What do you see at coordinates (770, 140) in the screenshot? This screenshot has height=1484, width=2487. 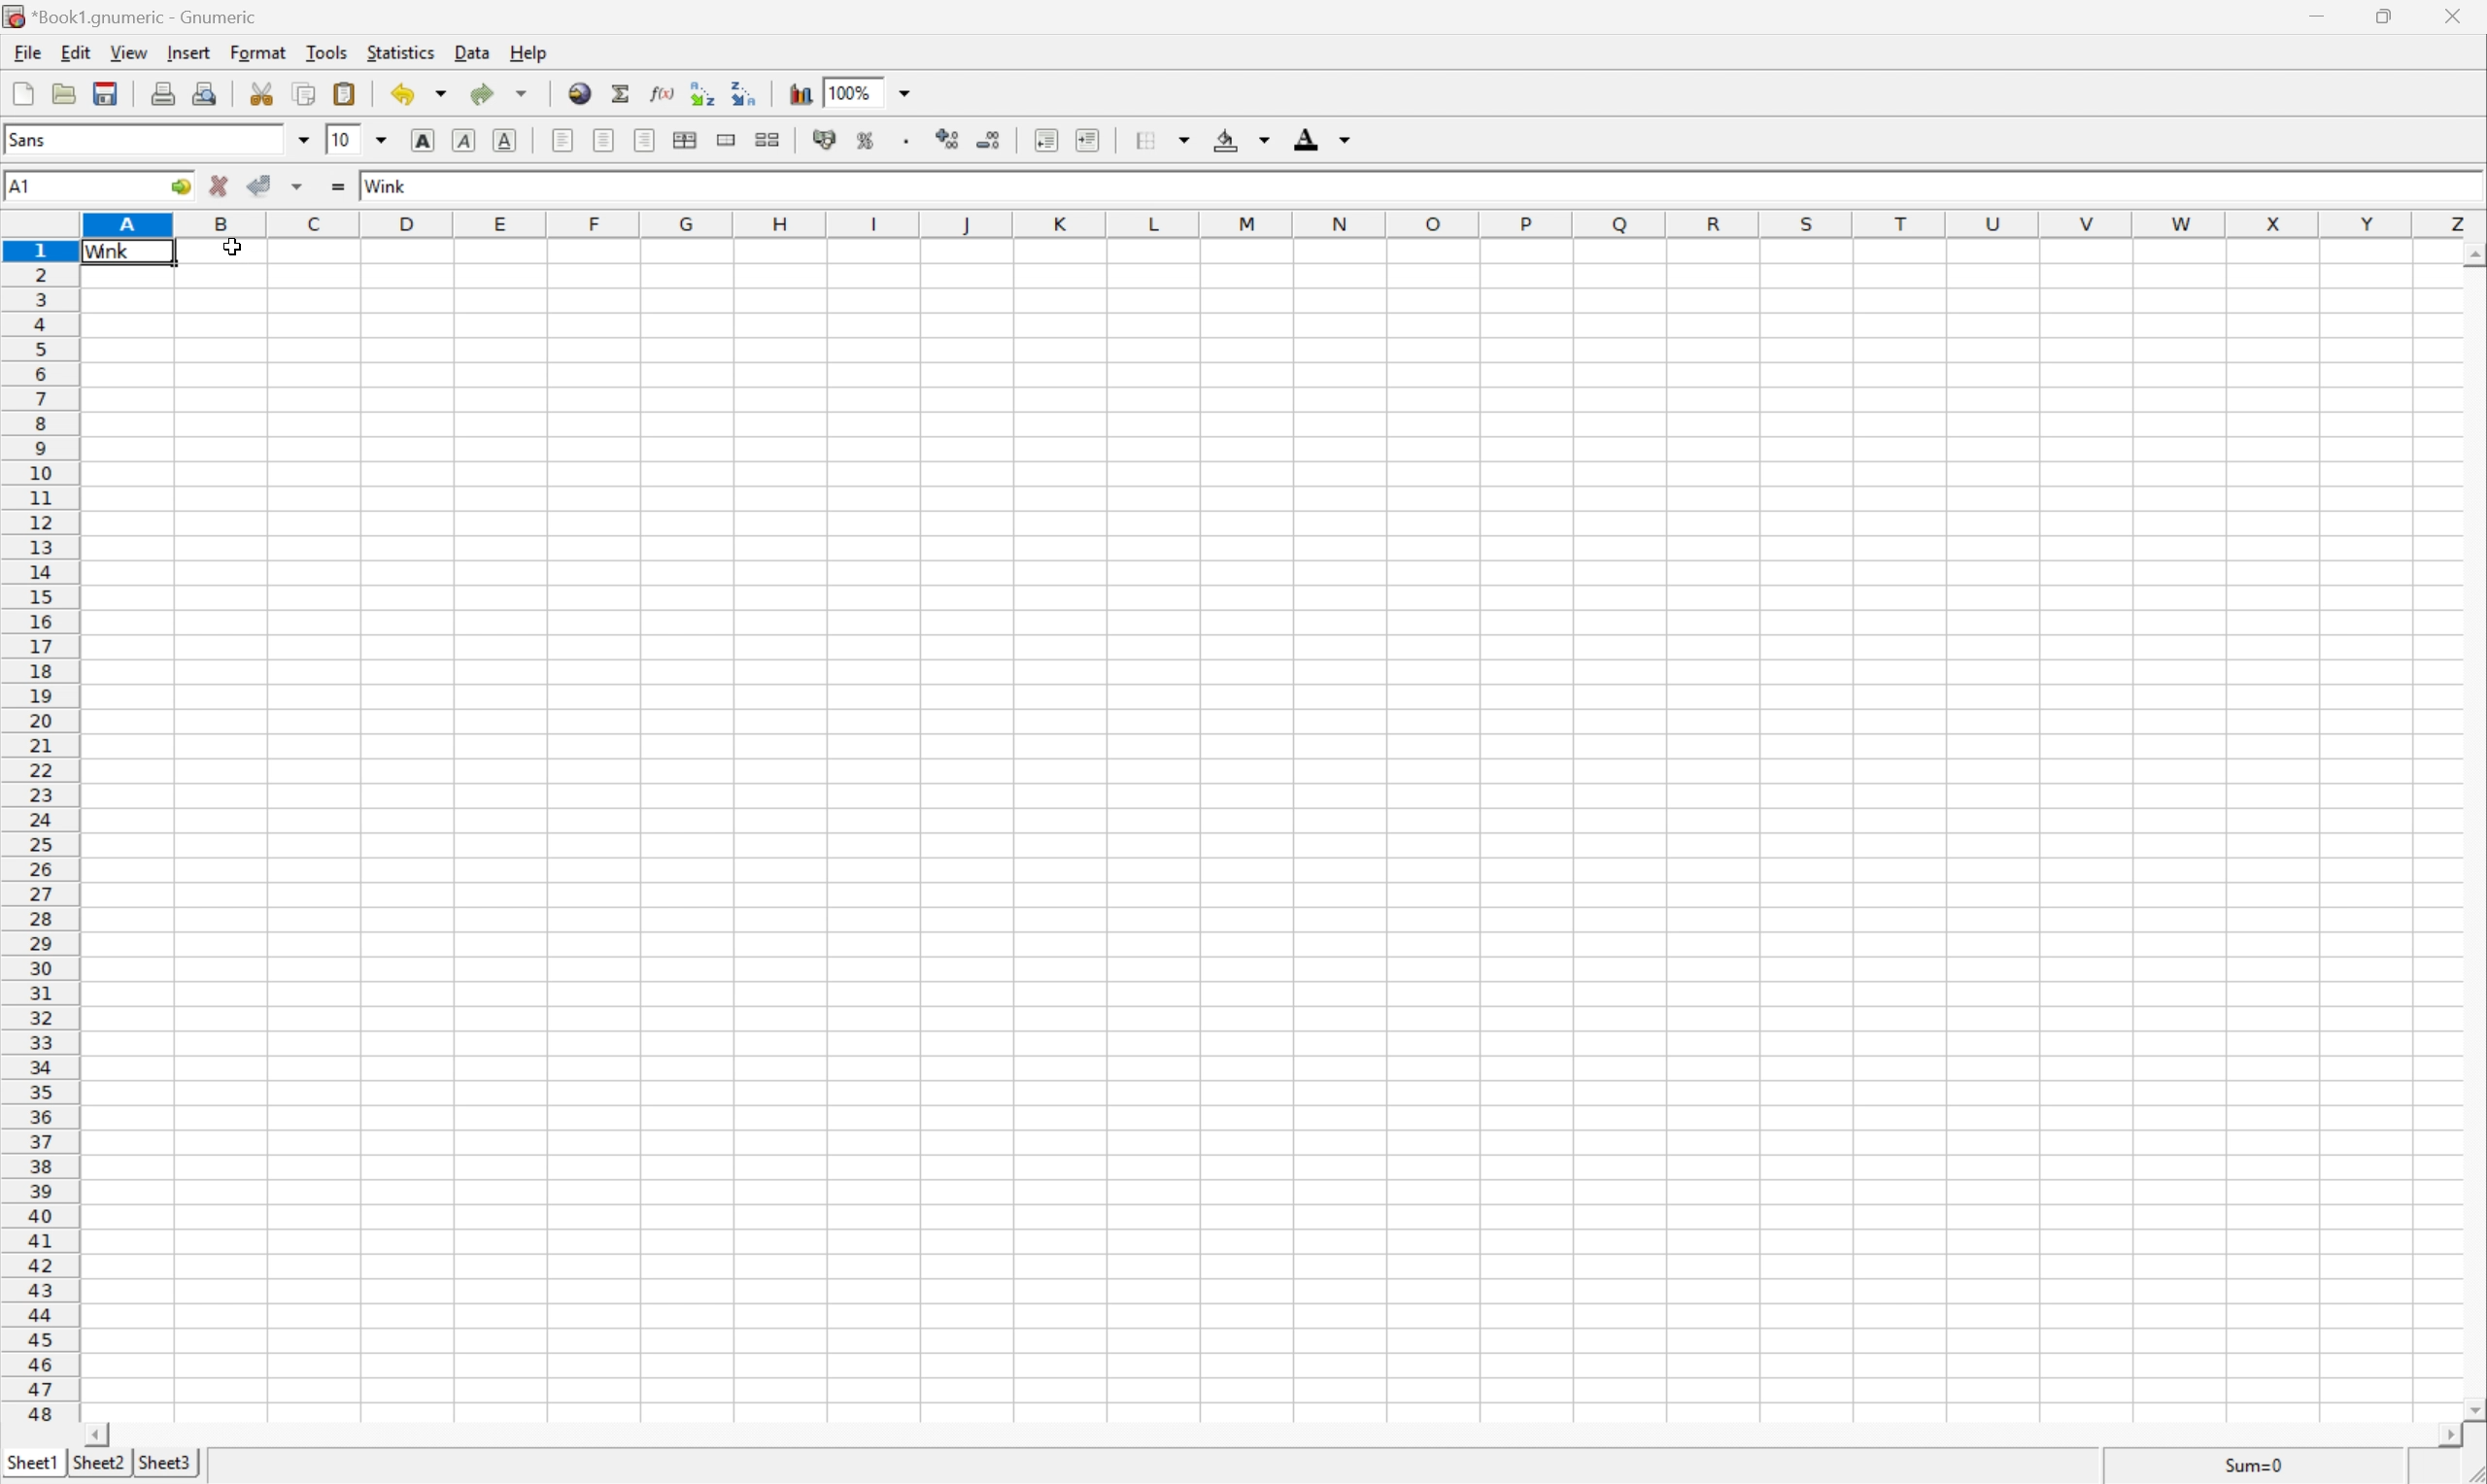 I see `split merged ranges of cells` at bounding box center [770, 140].